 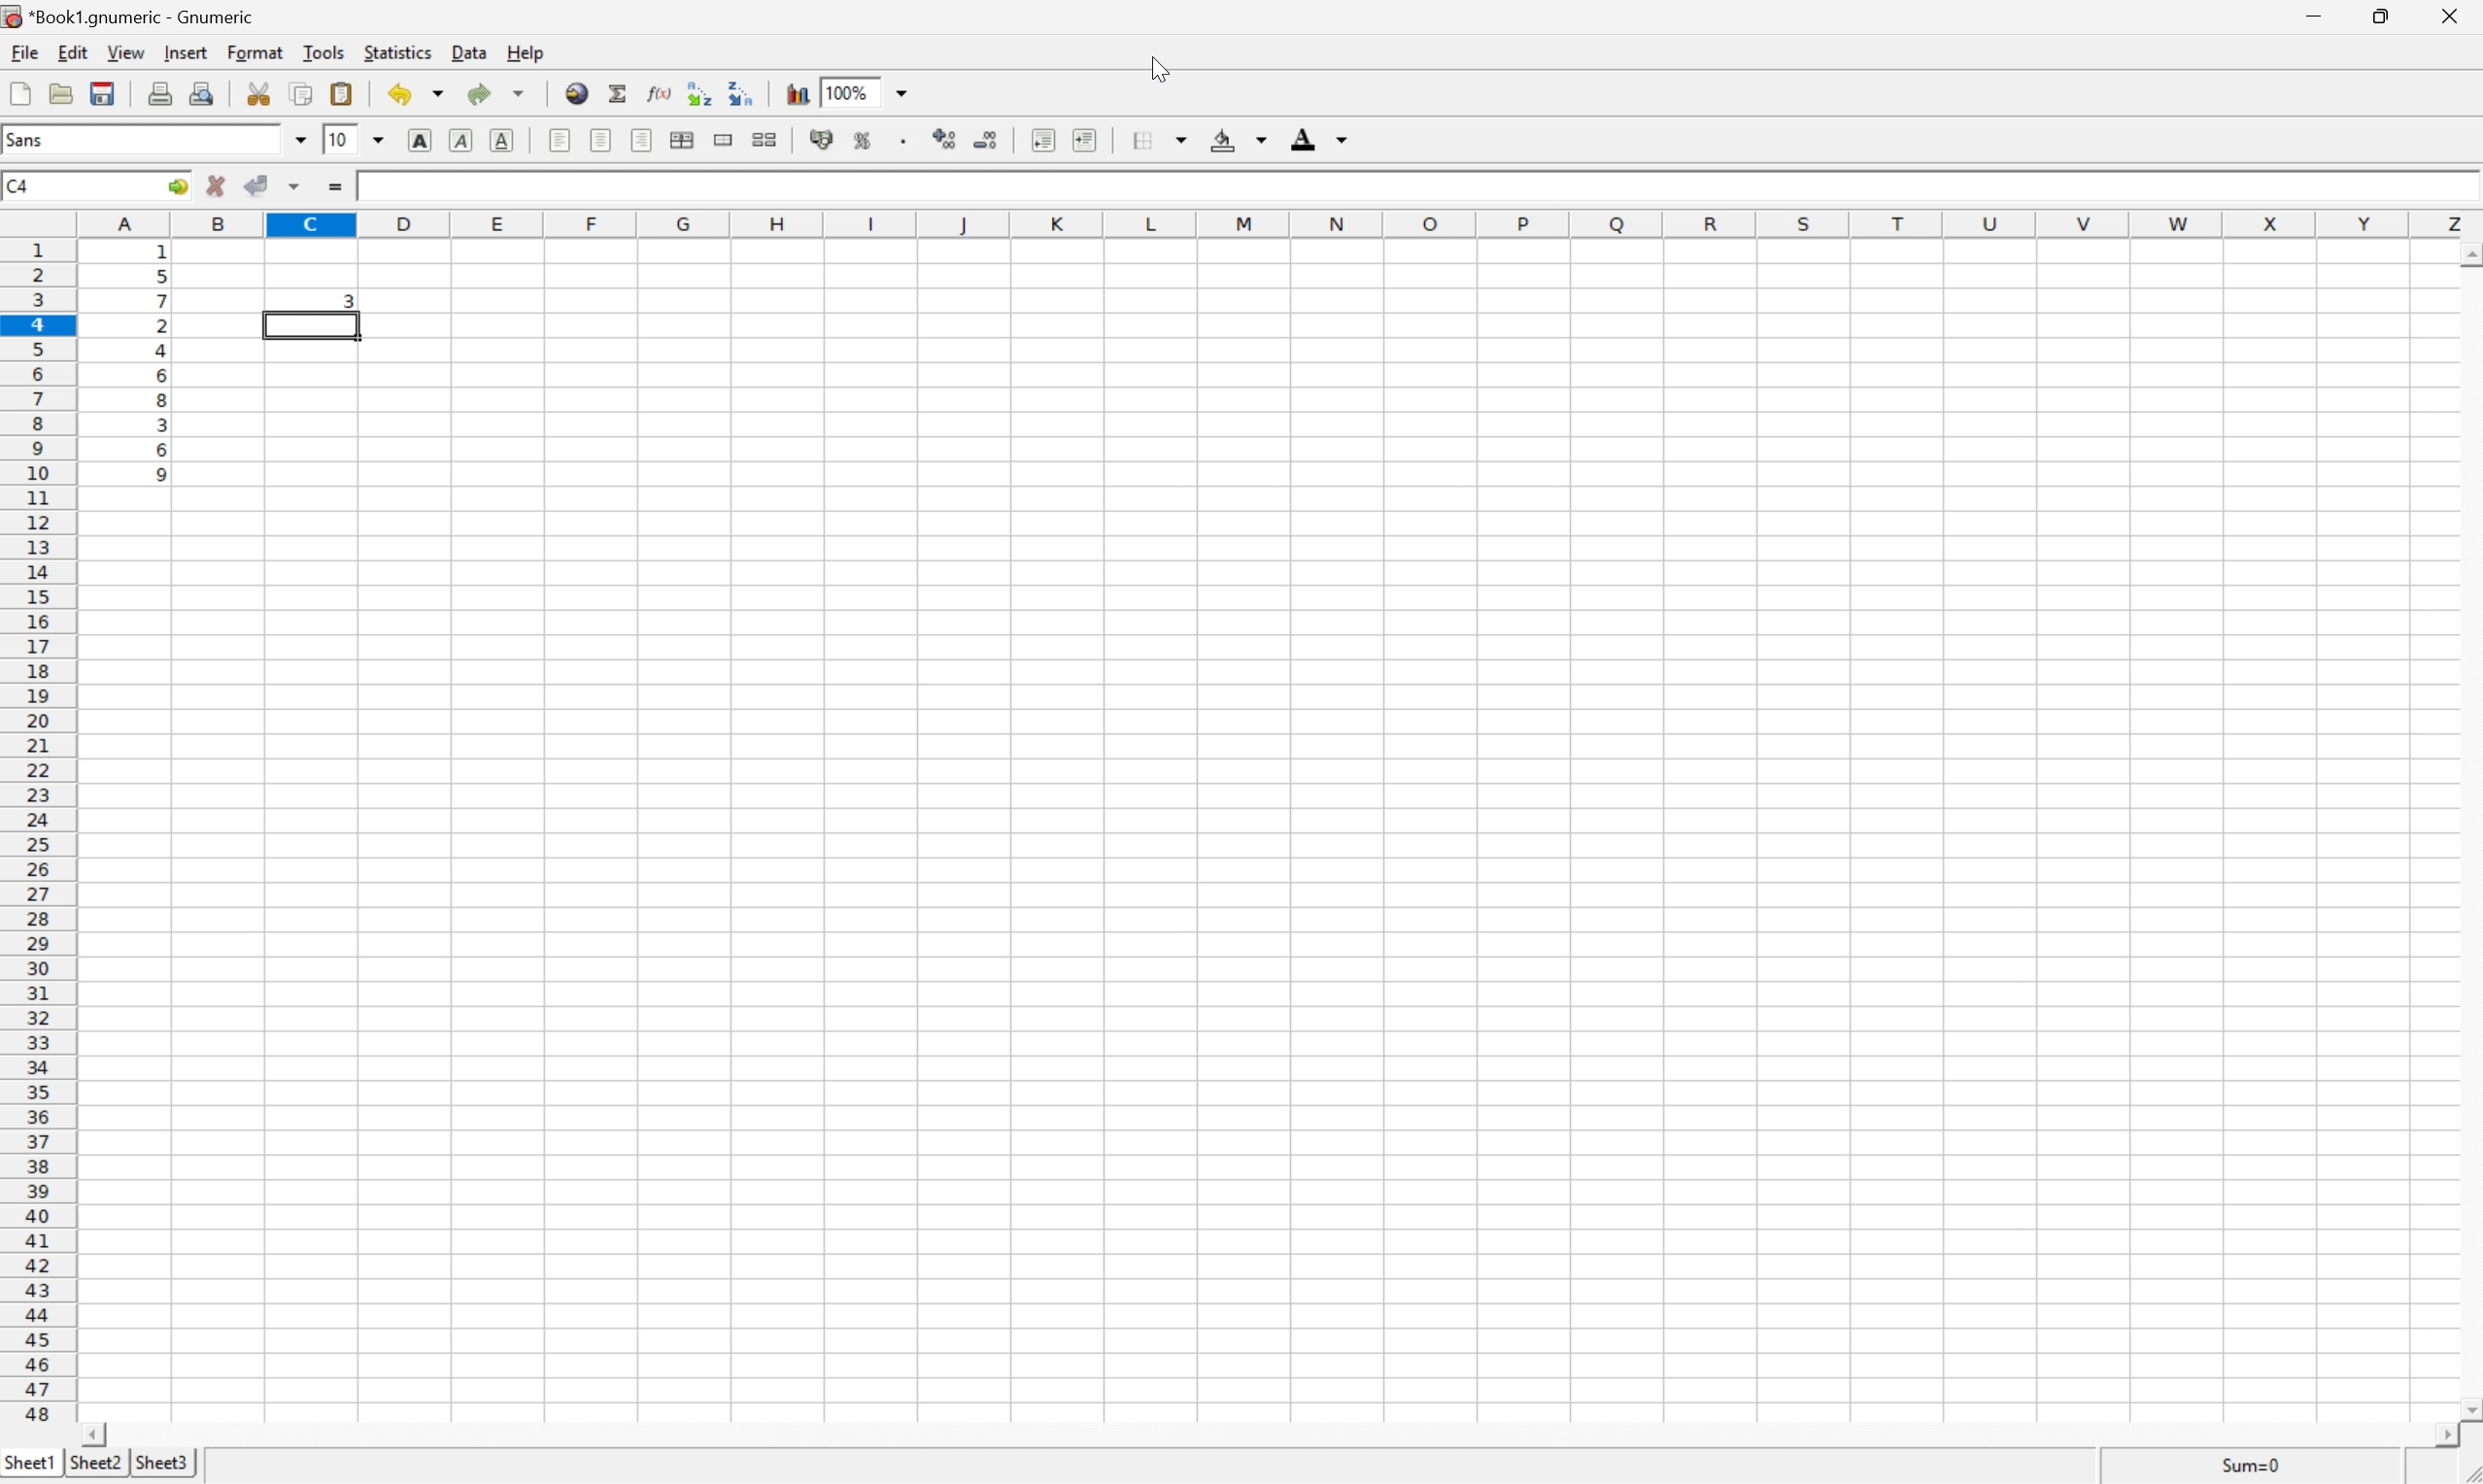 I want to click on insert, so click(x=188, y=50).